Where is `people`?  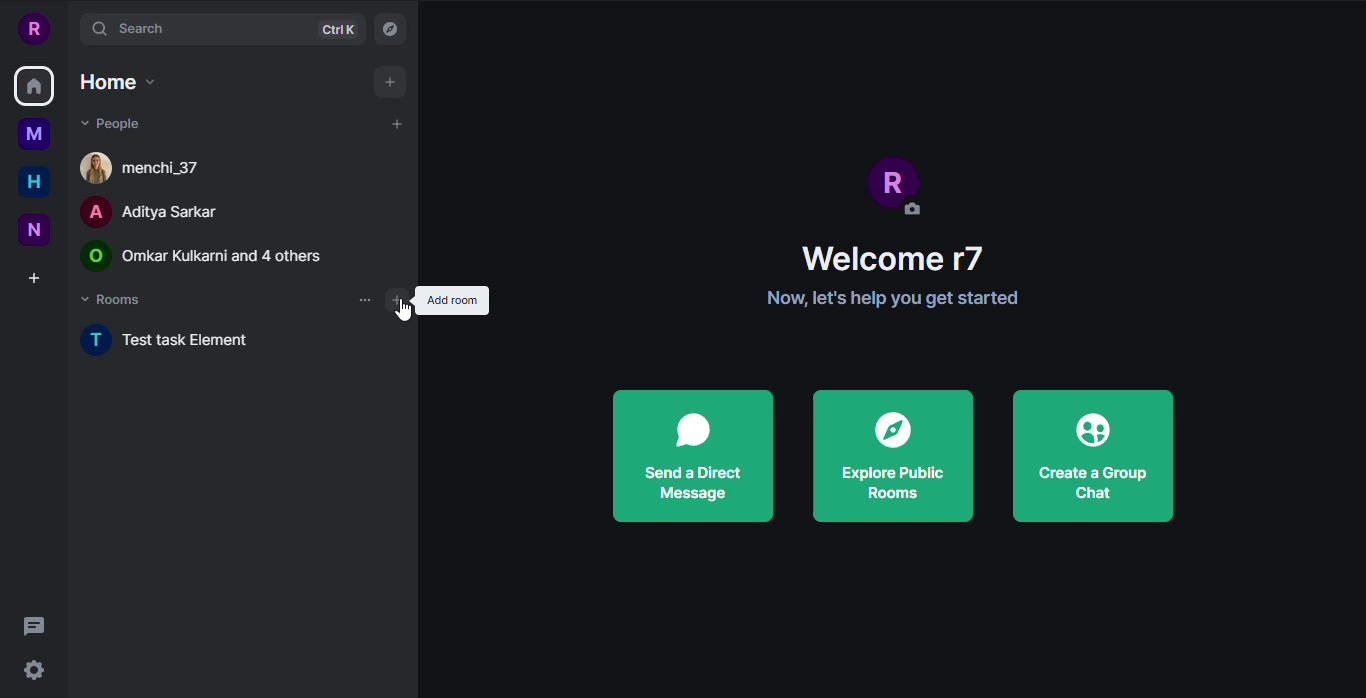
people is located at coordinates (112, 122).